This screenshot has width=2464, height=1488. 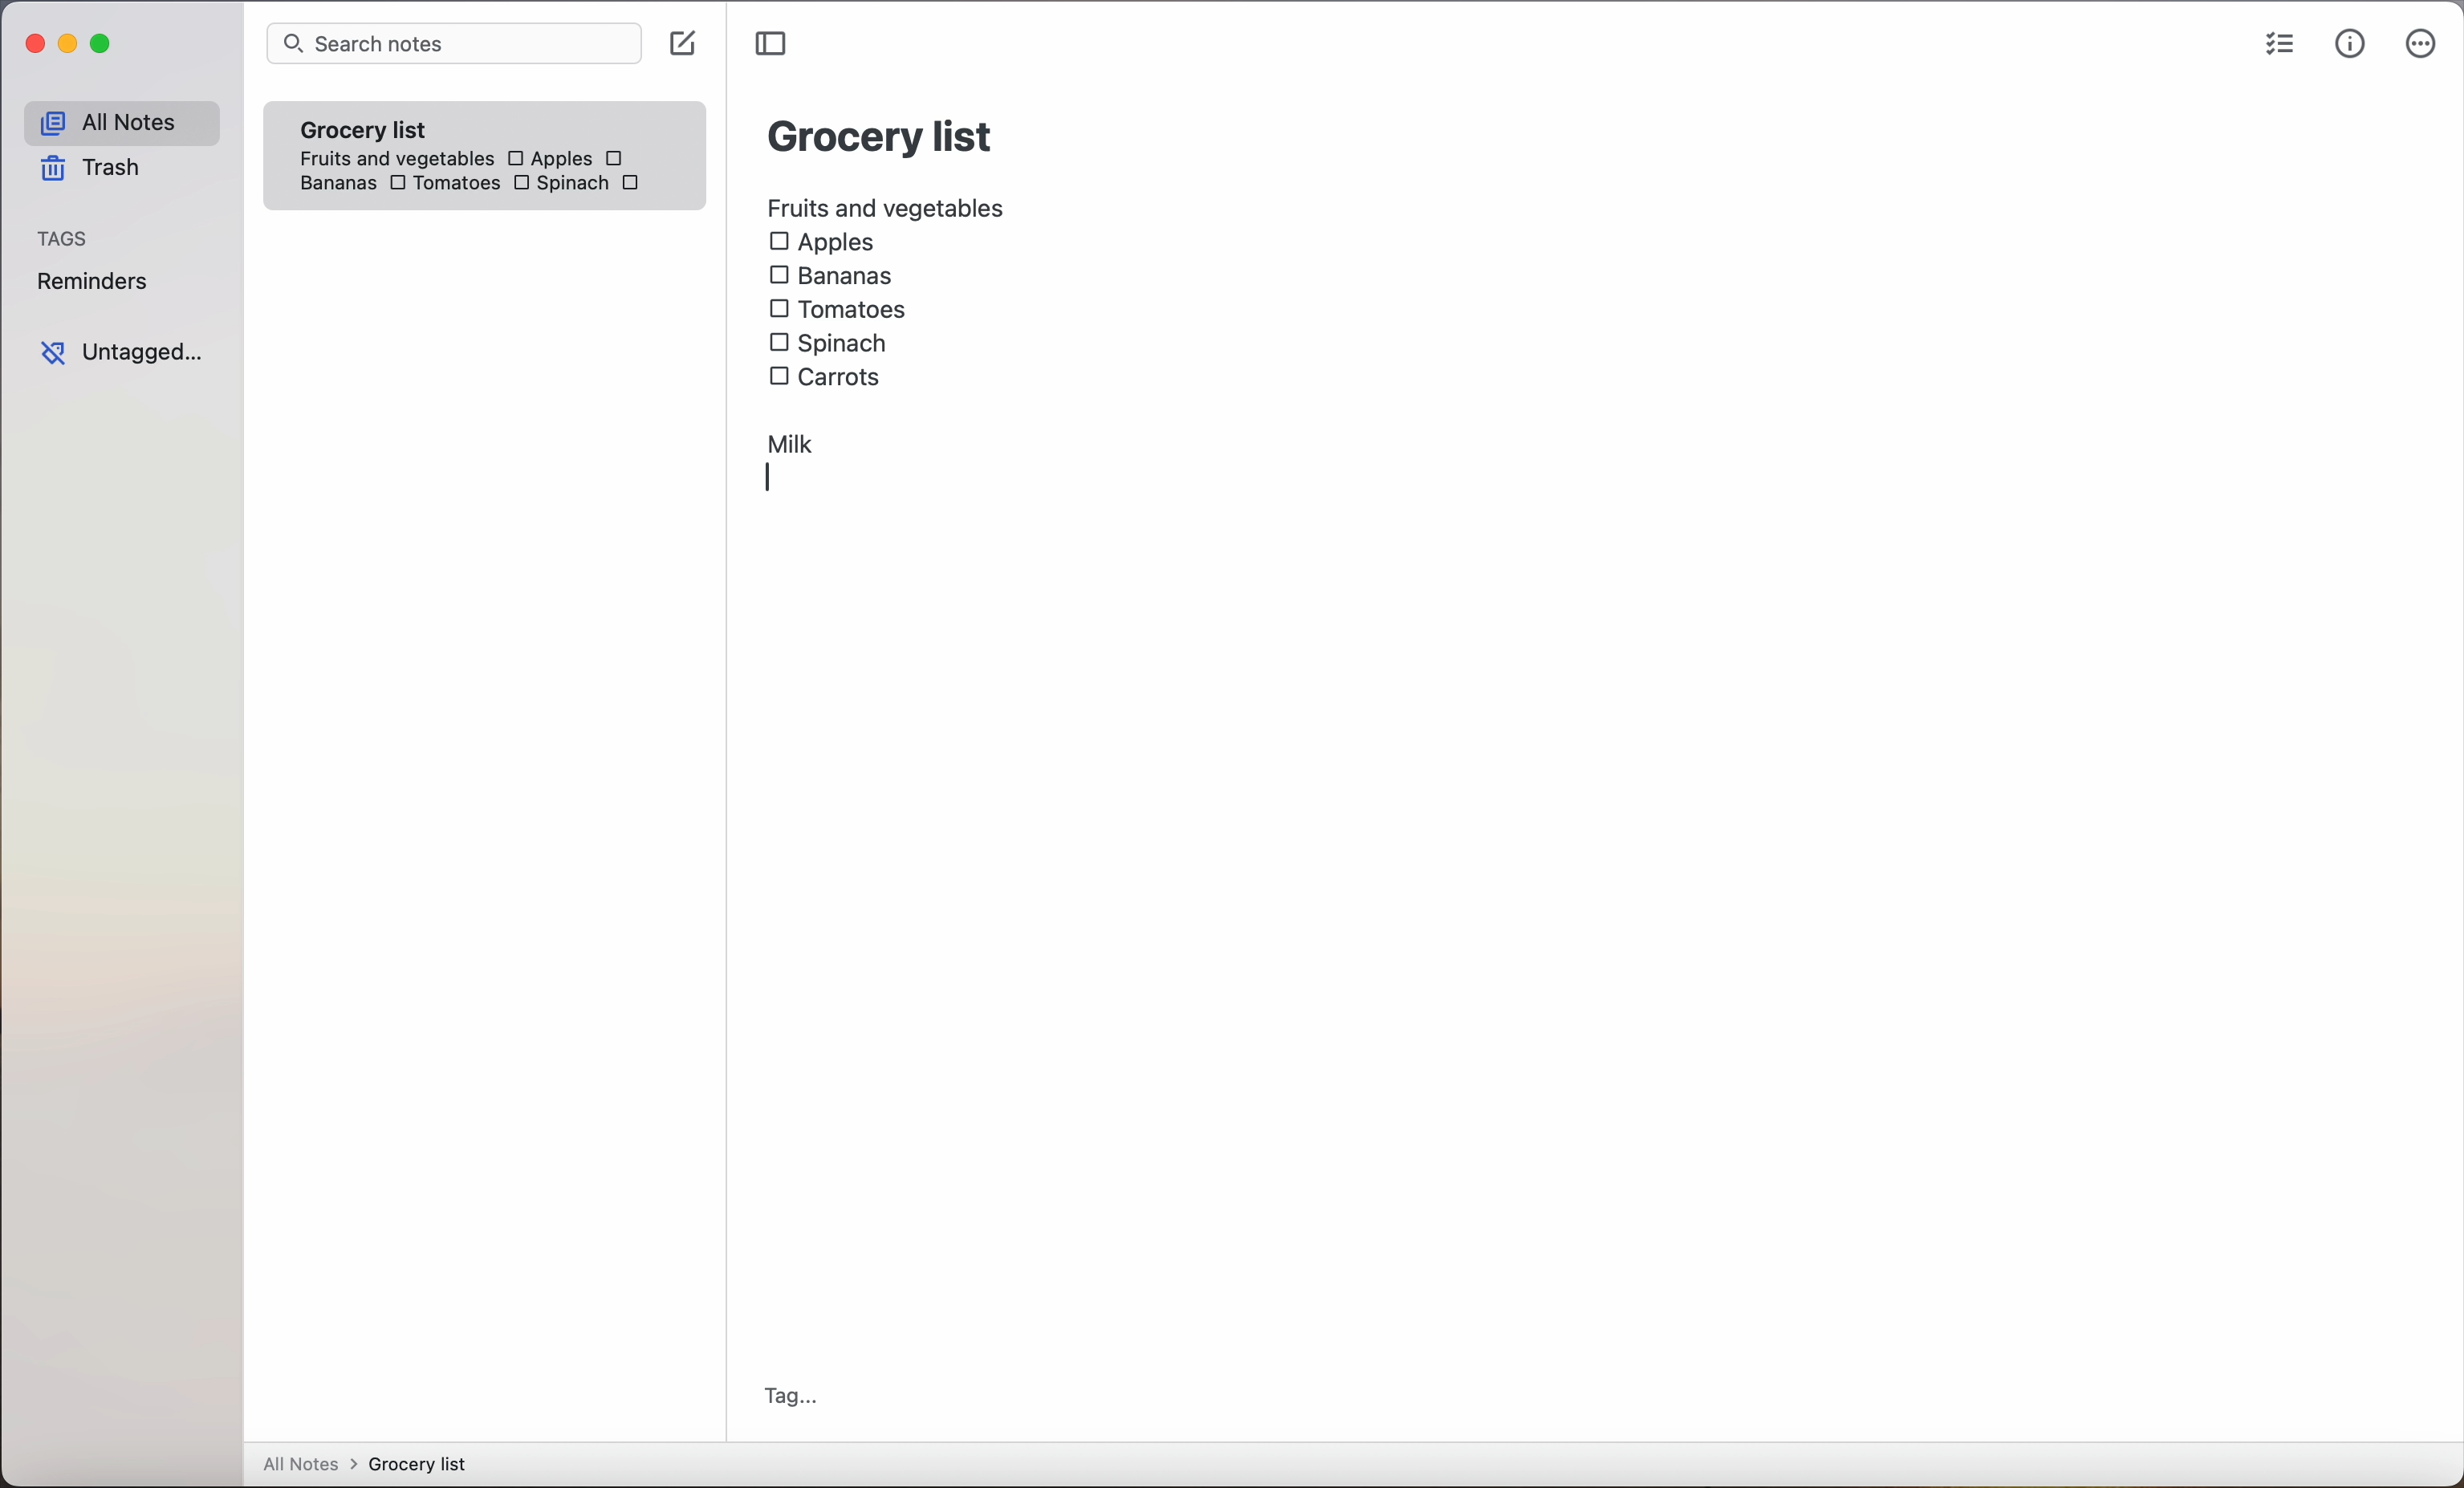 What do you see at coordinates (835, 278) in the screenshot?
I see `Bananas checkbox` at bounding box center [835, 278].